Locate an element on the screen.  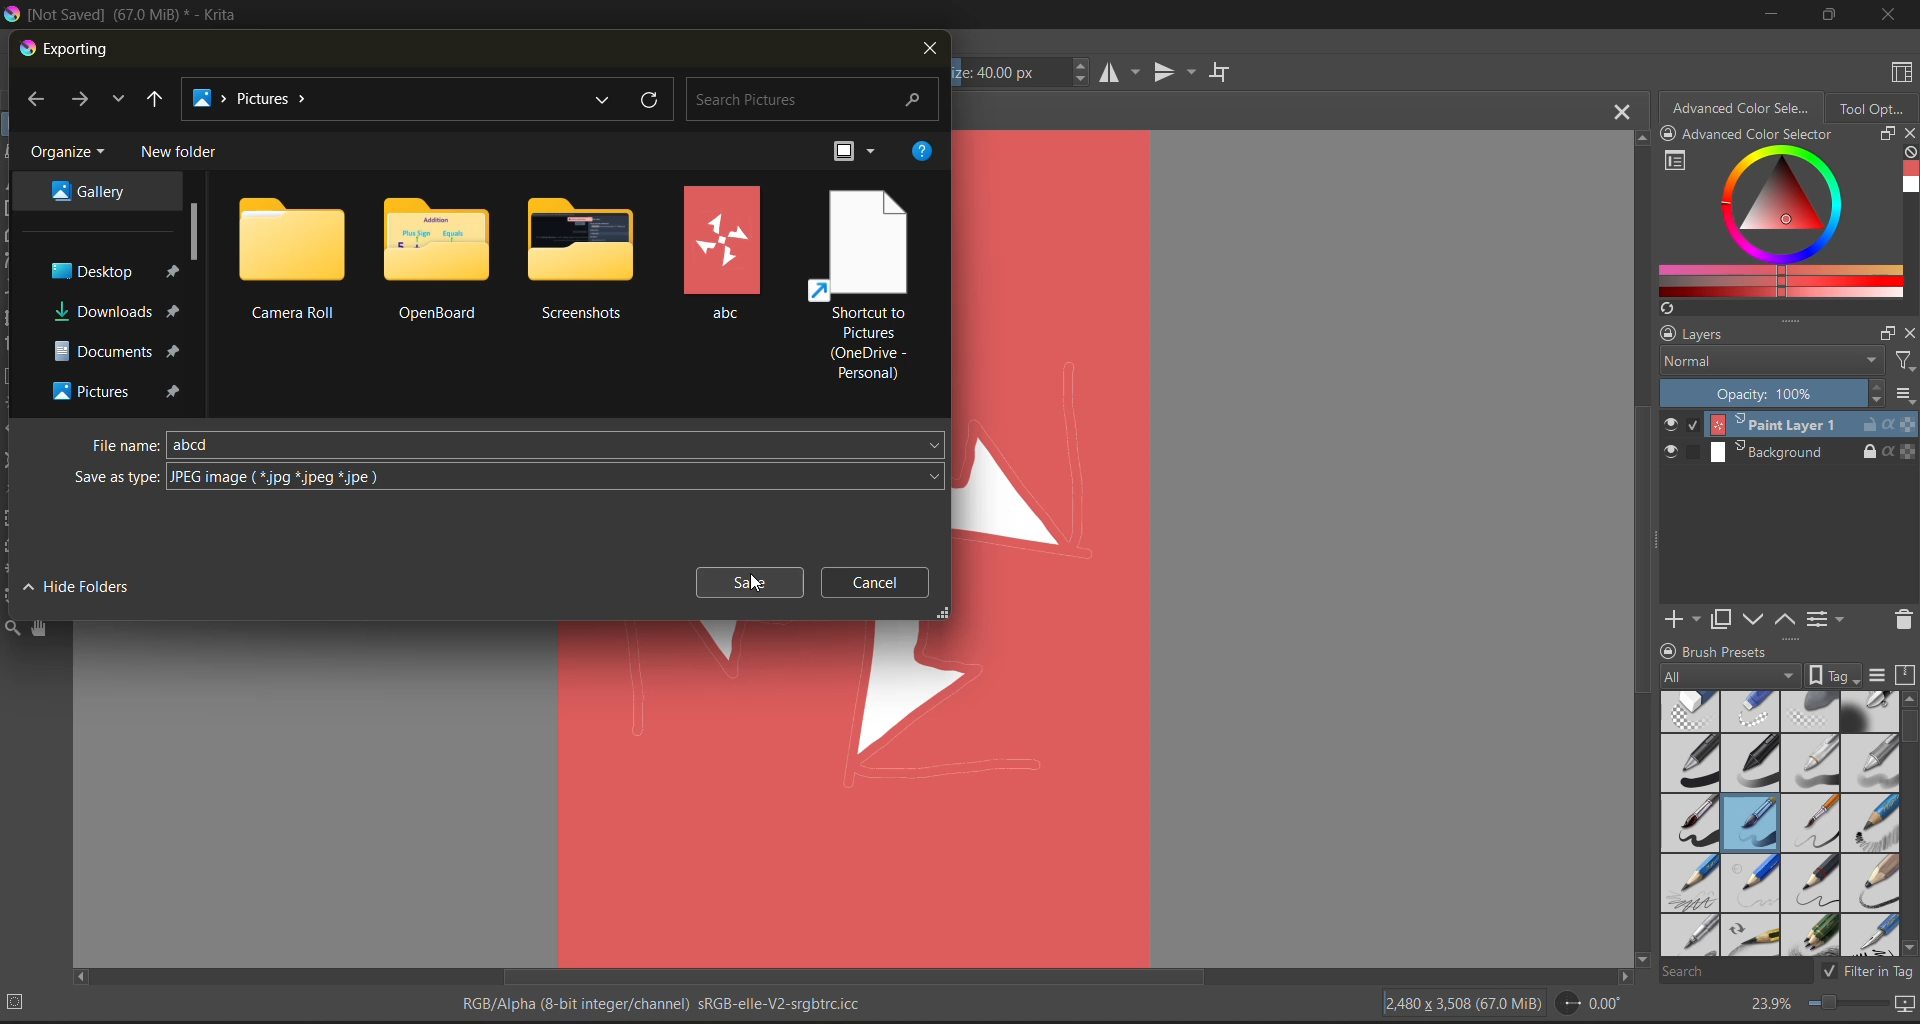
vertical mirror tool is located at coordinates (1176, 72).